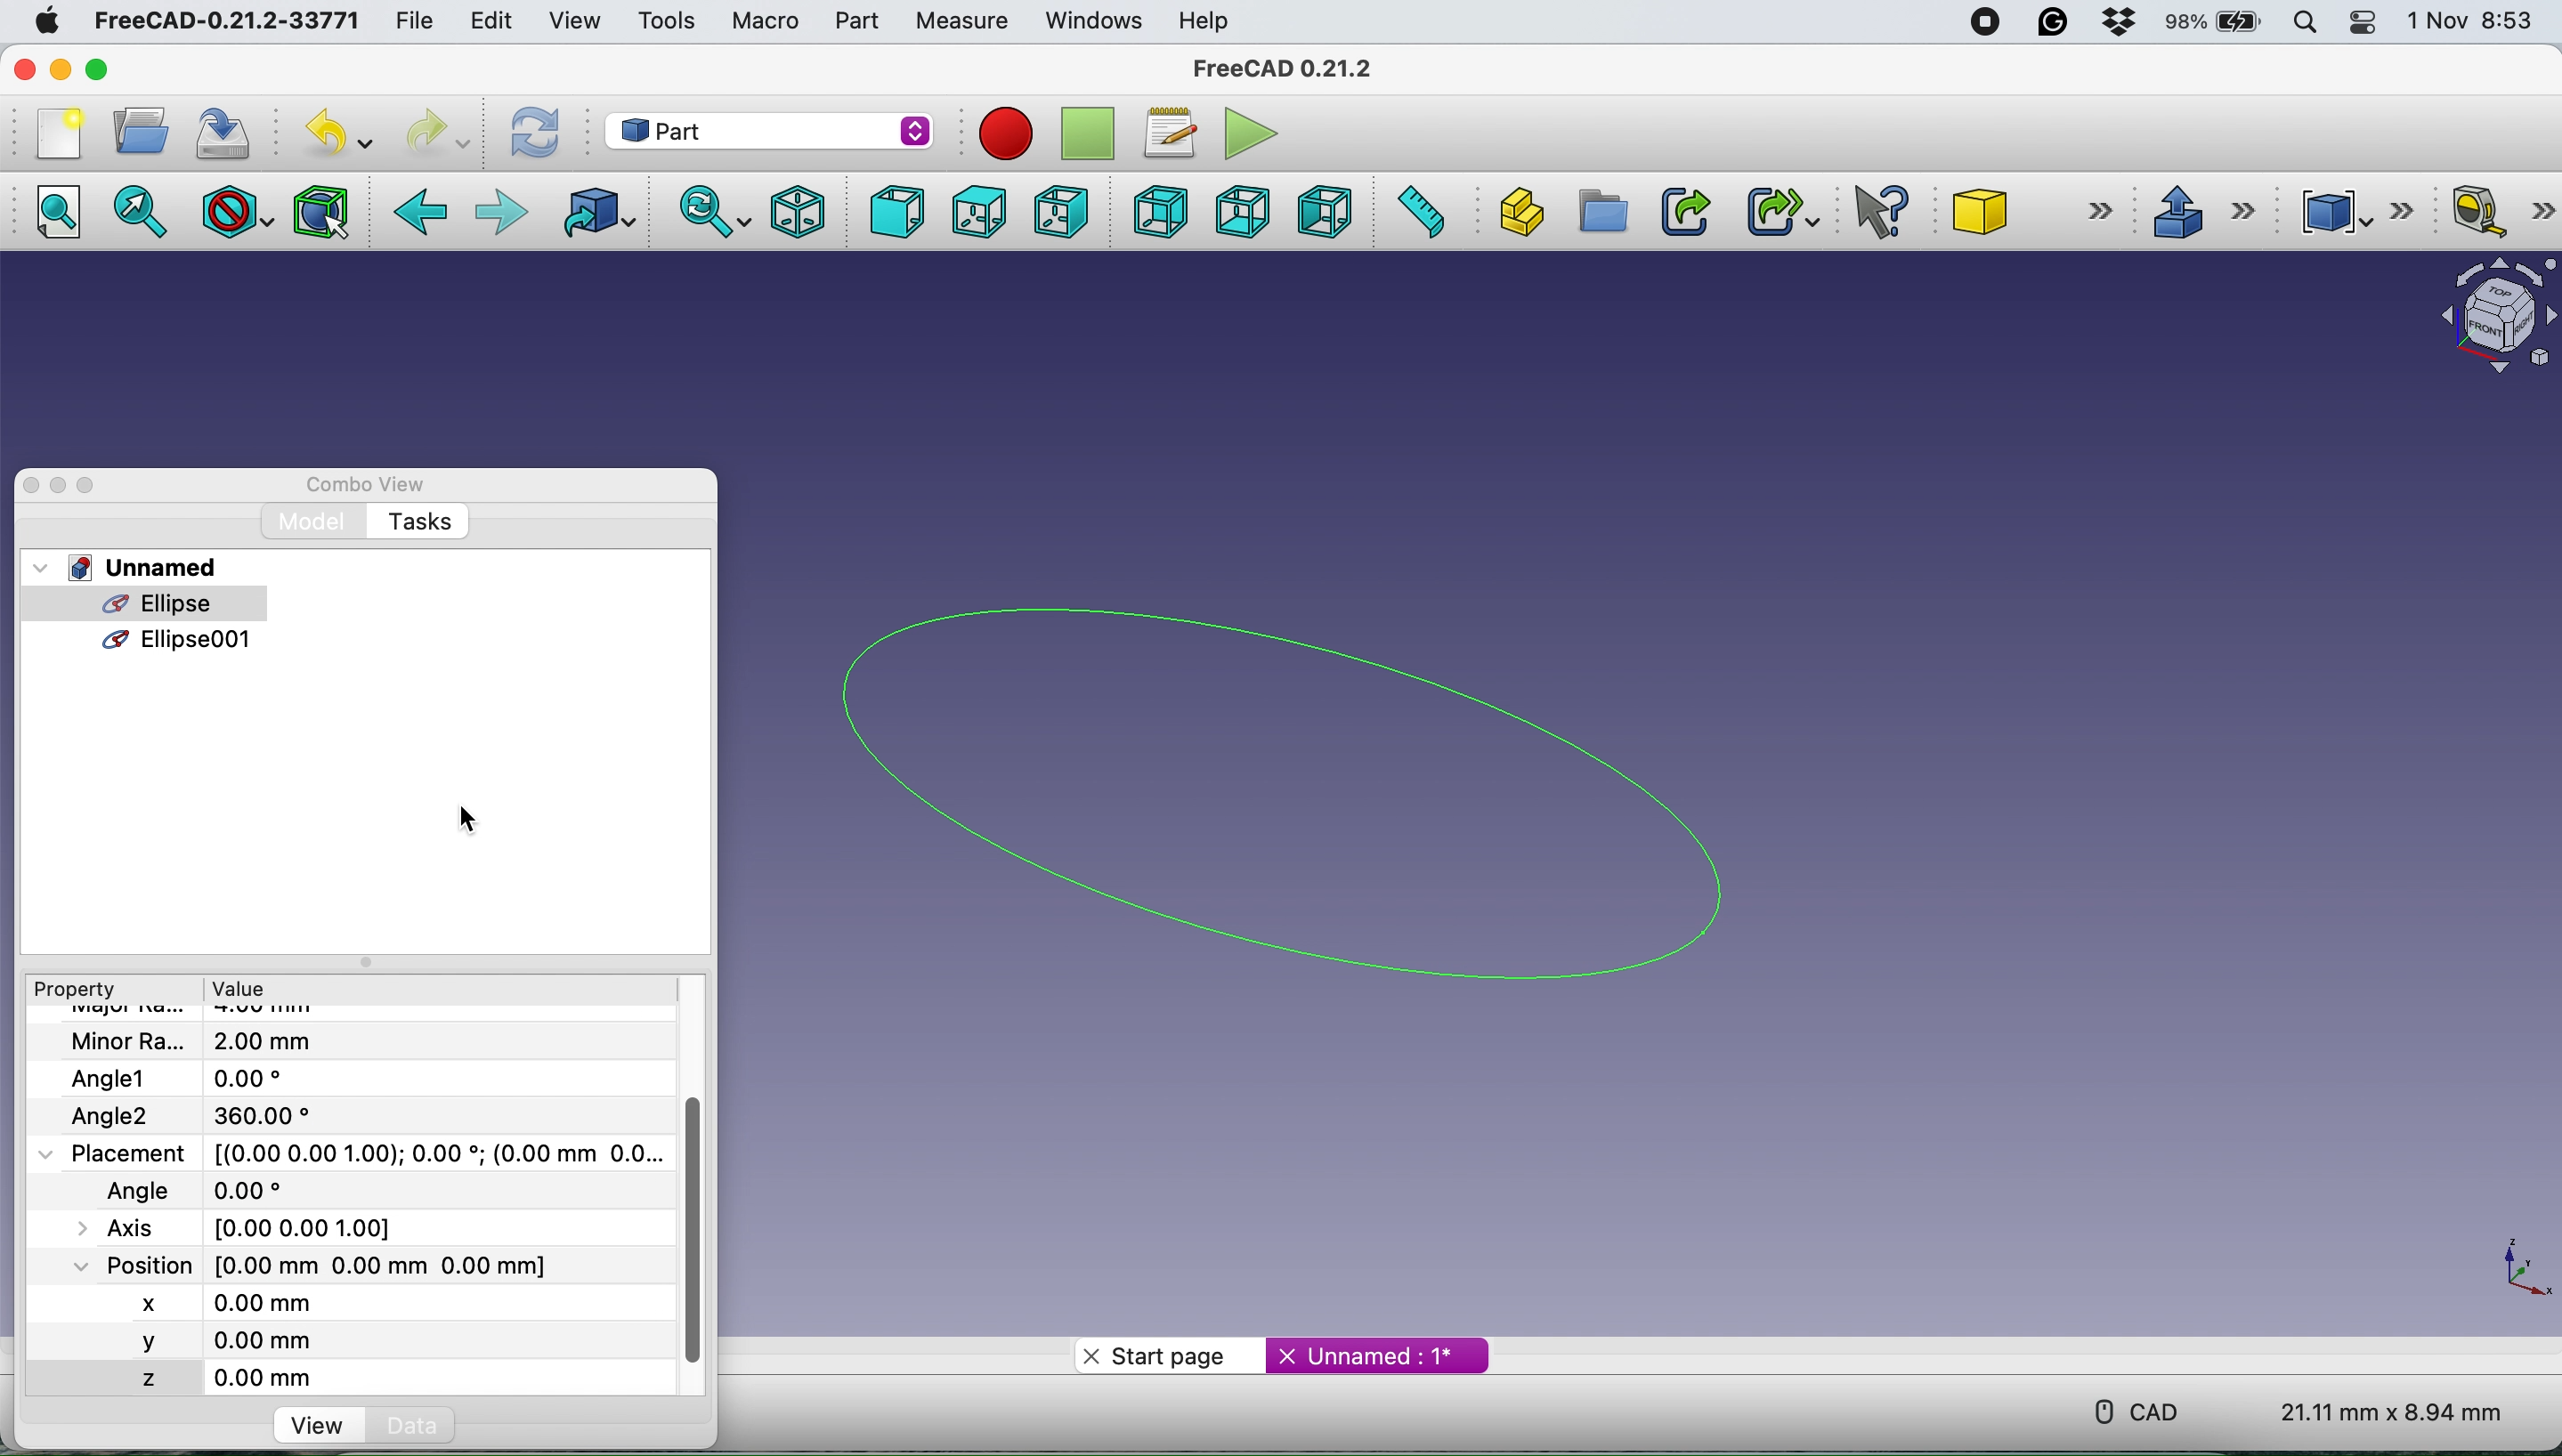  I want to click on model, so click(318, 523).